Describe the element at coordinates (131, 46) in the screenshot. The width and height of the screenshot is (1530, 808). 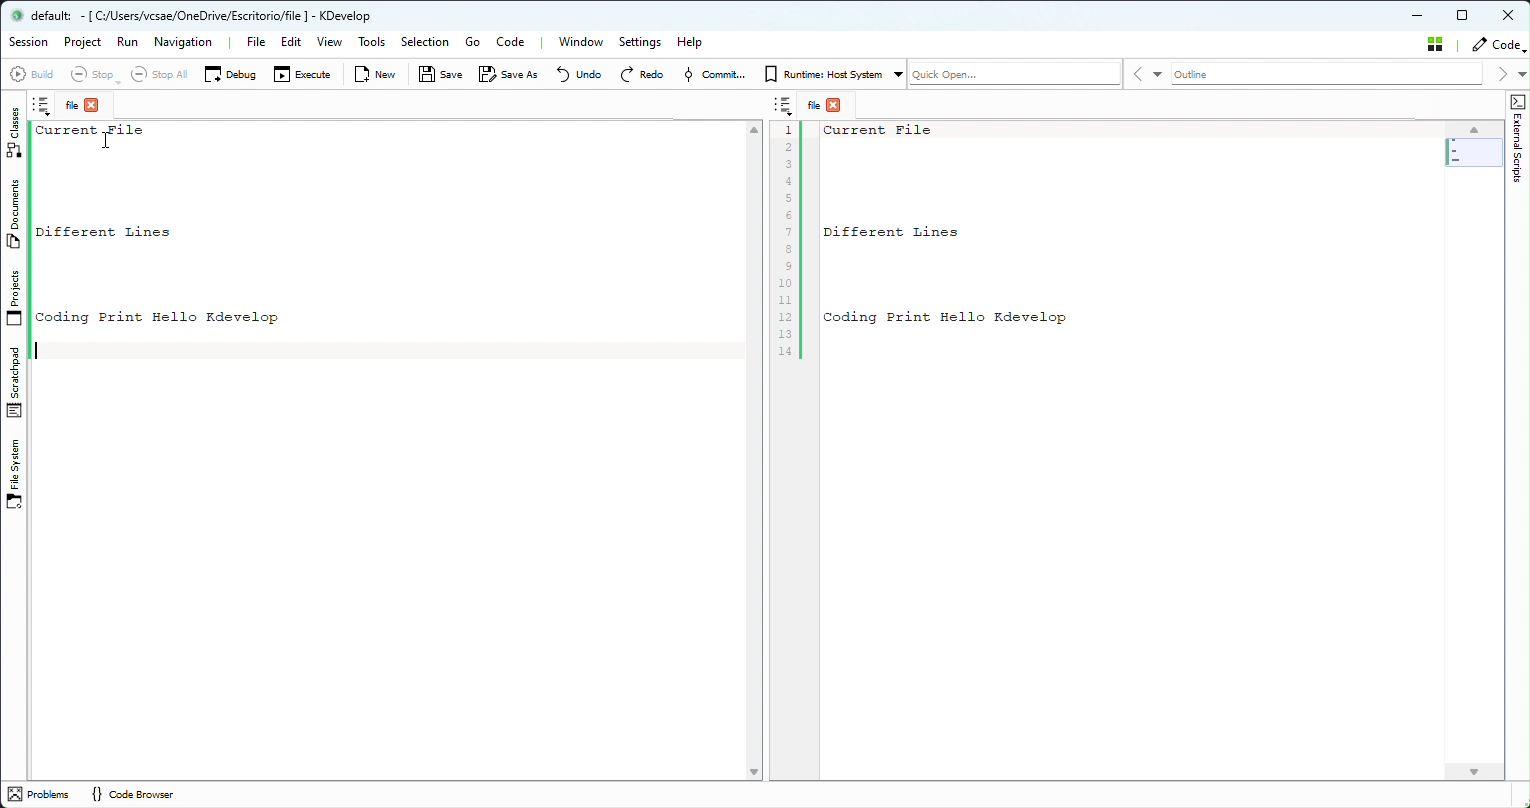
I see `Run` at that location.